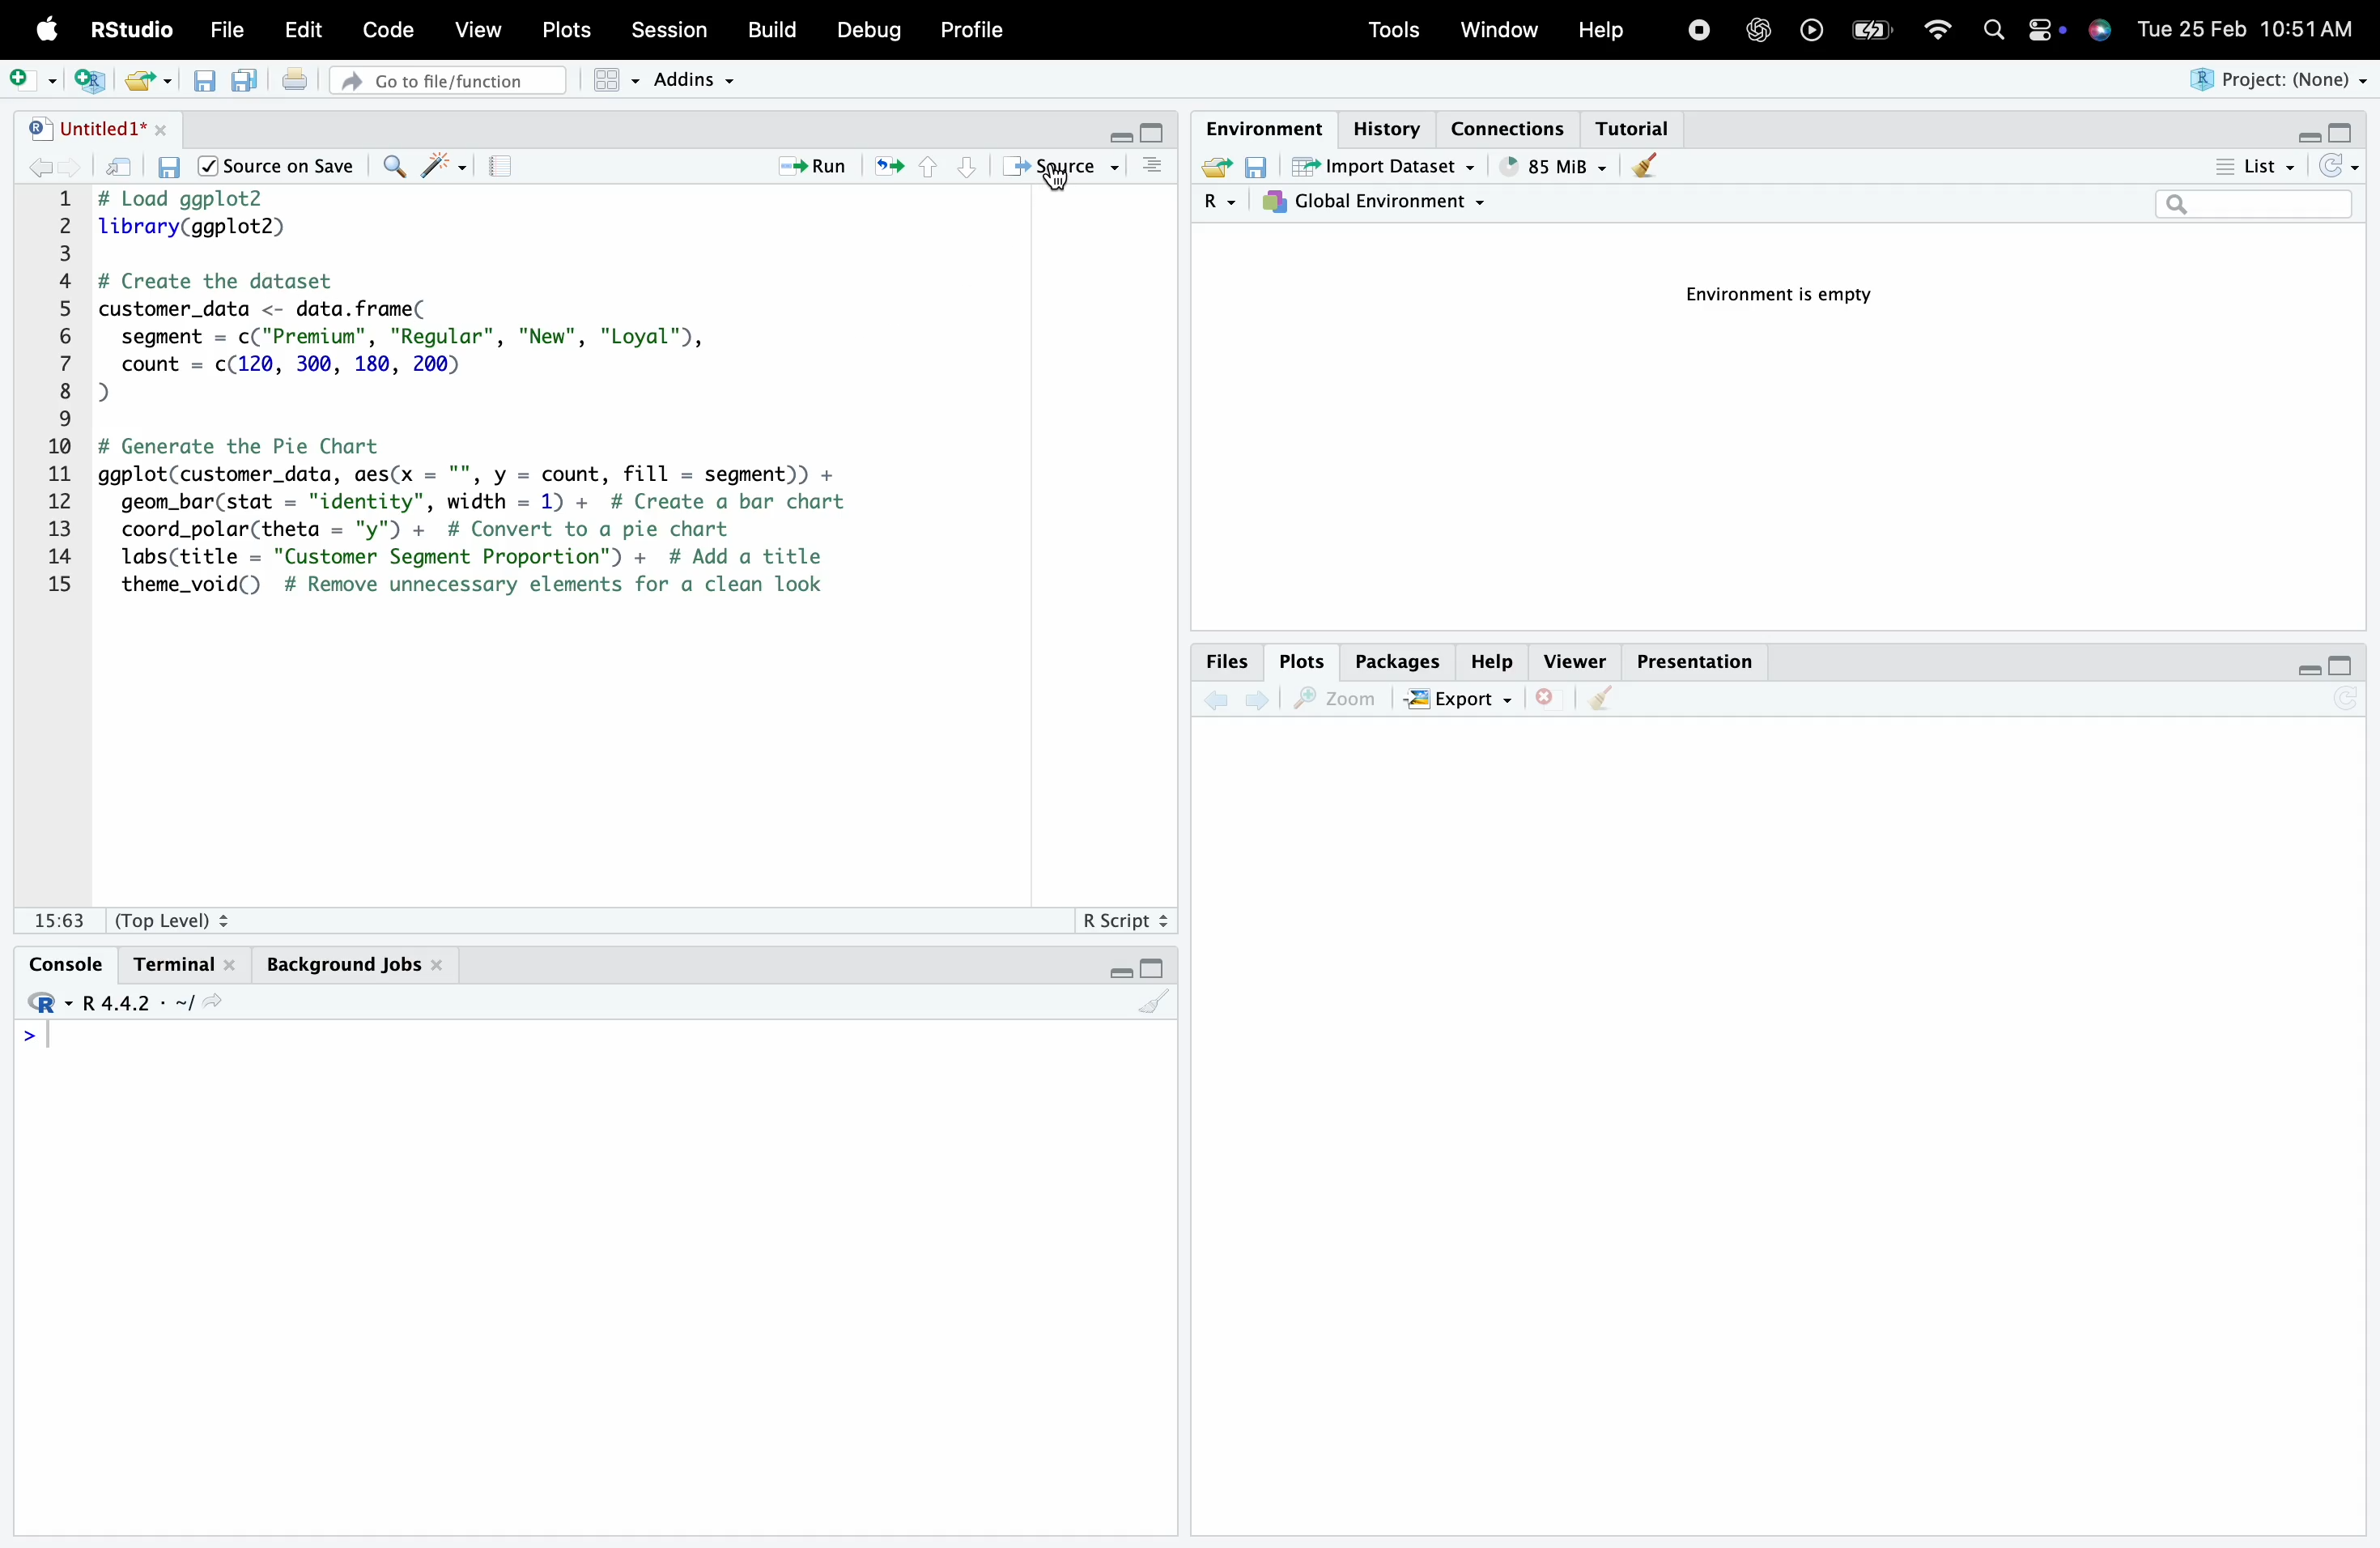 This screenshot has height=1548, width=2380. I want to click on minimise, so click(2302, 137).